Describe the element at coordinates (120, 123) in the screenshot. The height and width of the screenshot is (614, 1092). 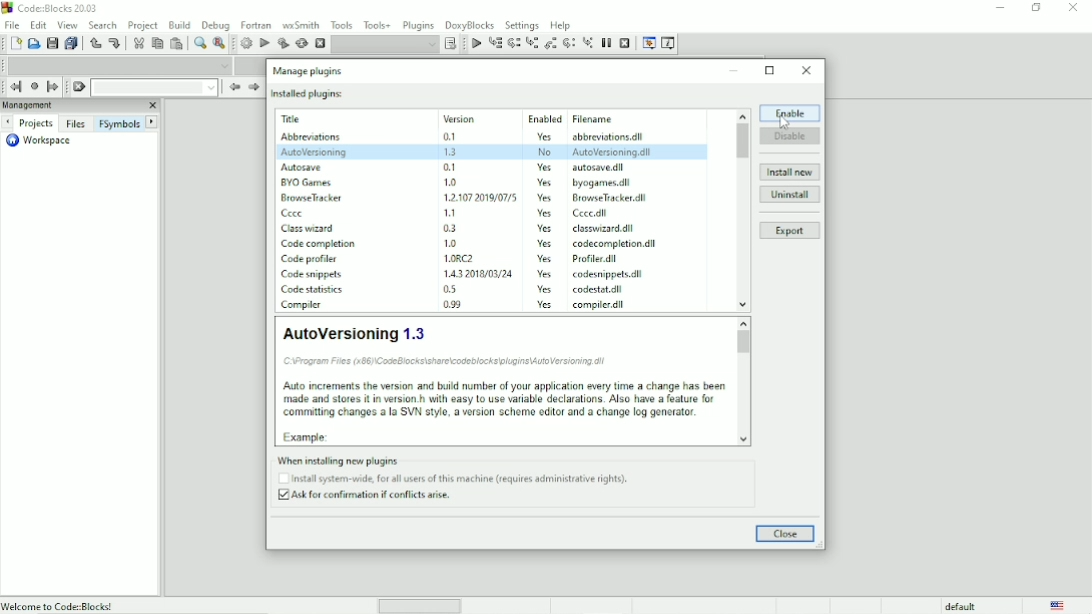
I see `FSymbols` at that location.